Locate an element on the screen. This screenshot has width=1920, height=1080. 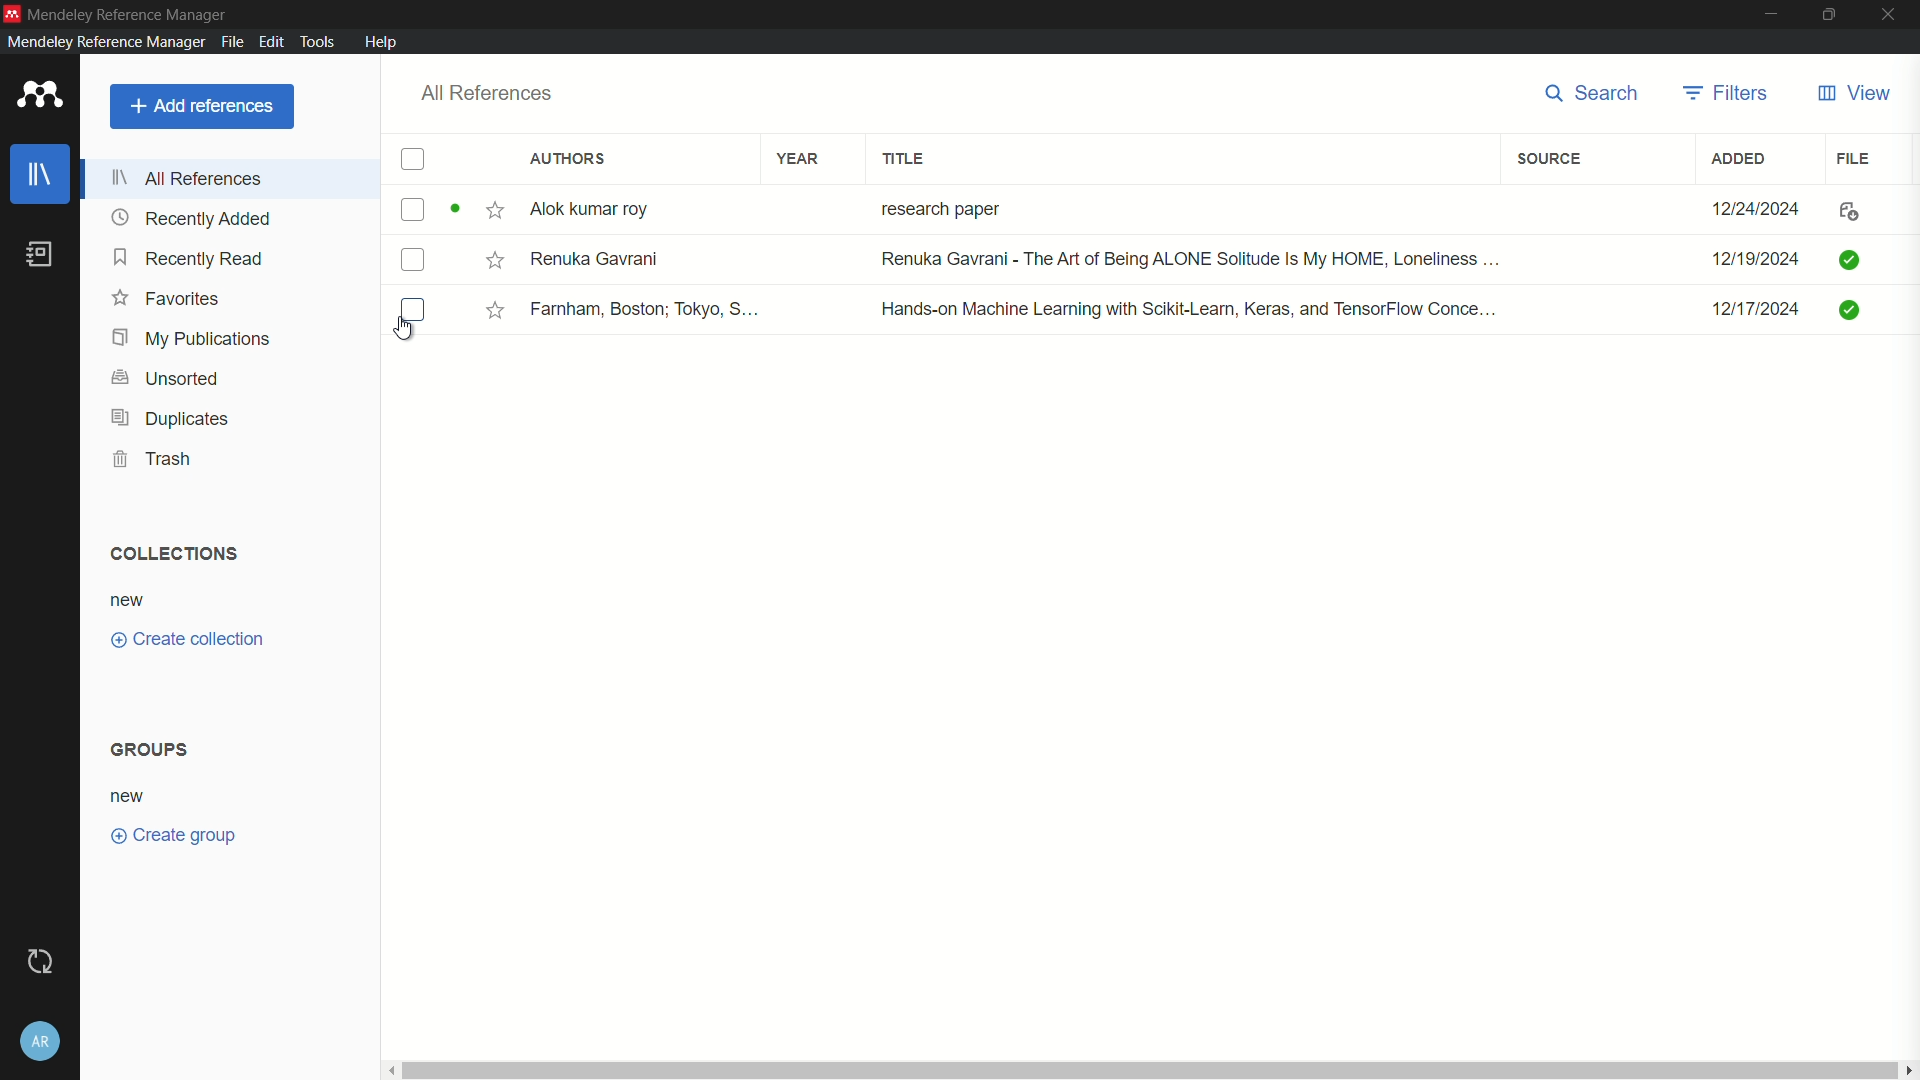
research paper is located at coordinates (938, 206).